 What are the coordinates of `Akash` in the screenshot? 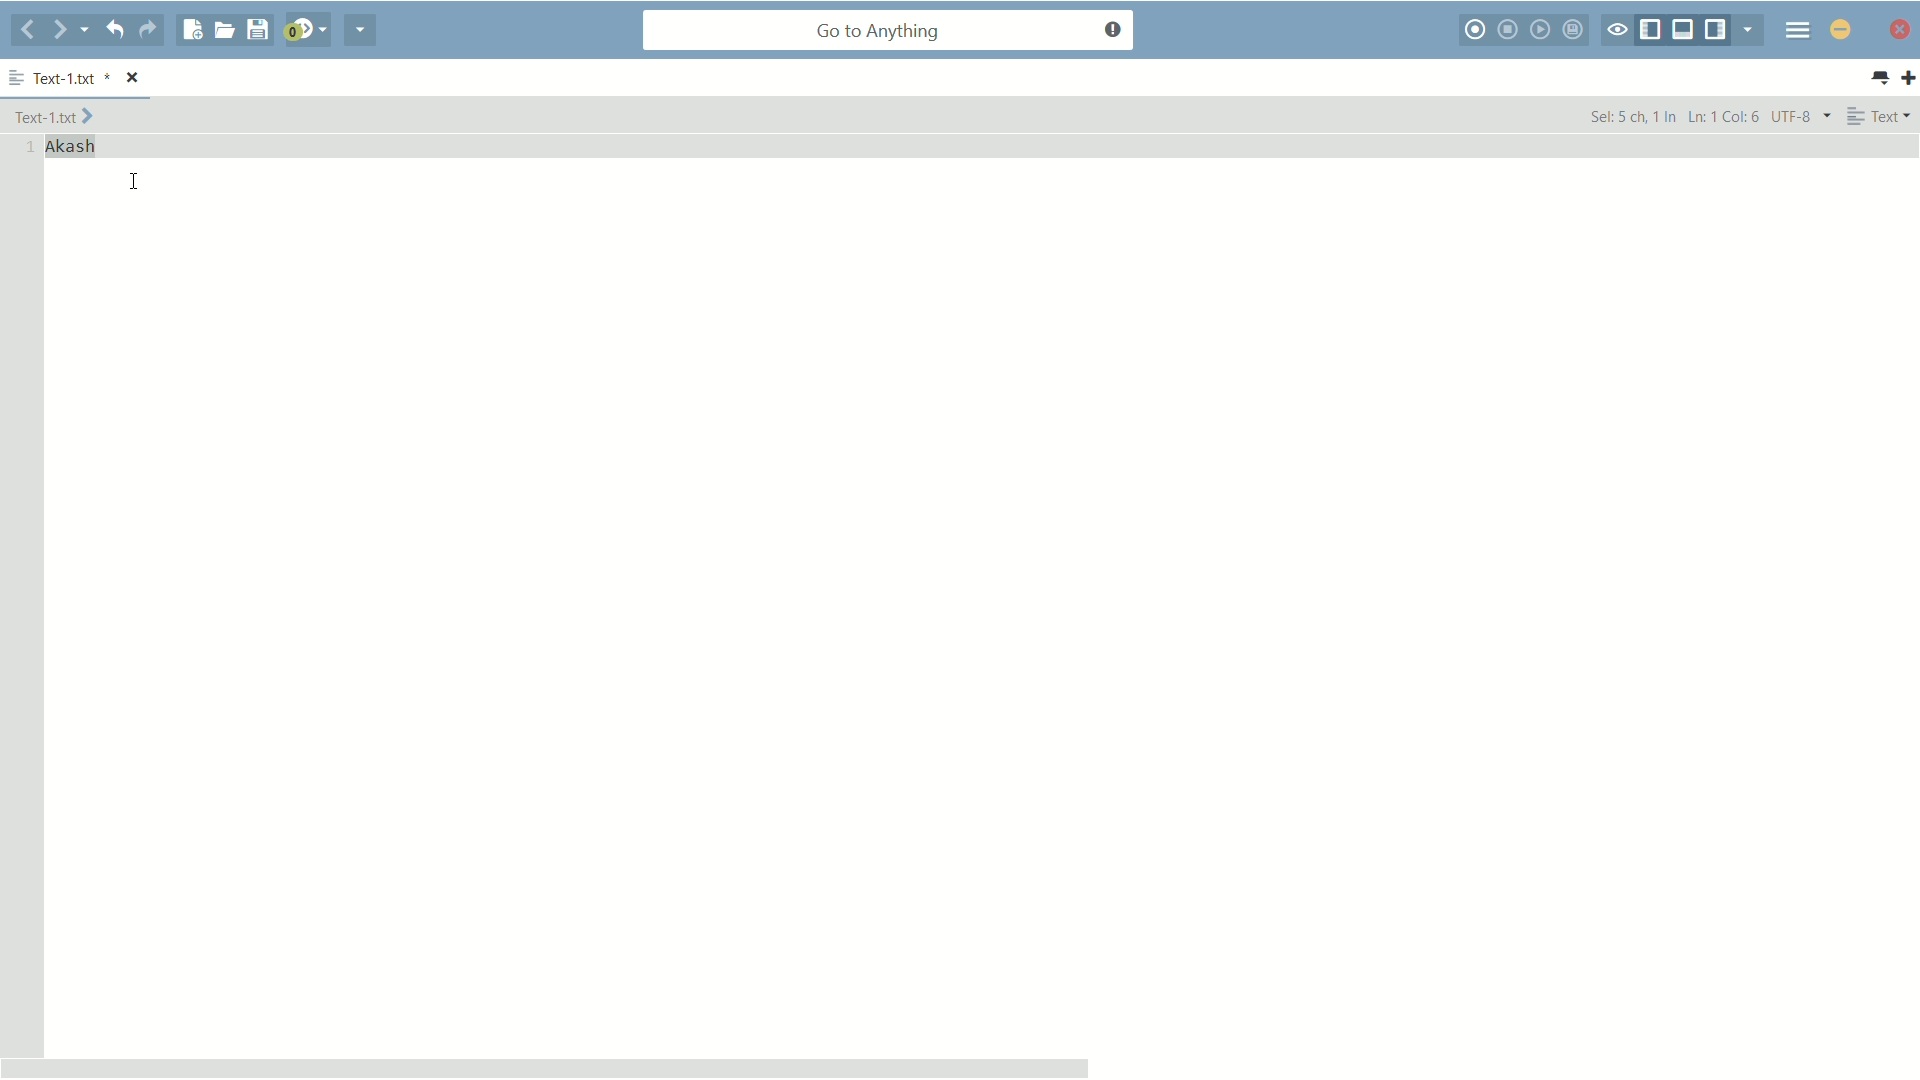 It's located at (71, 147).